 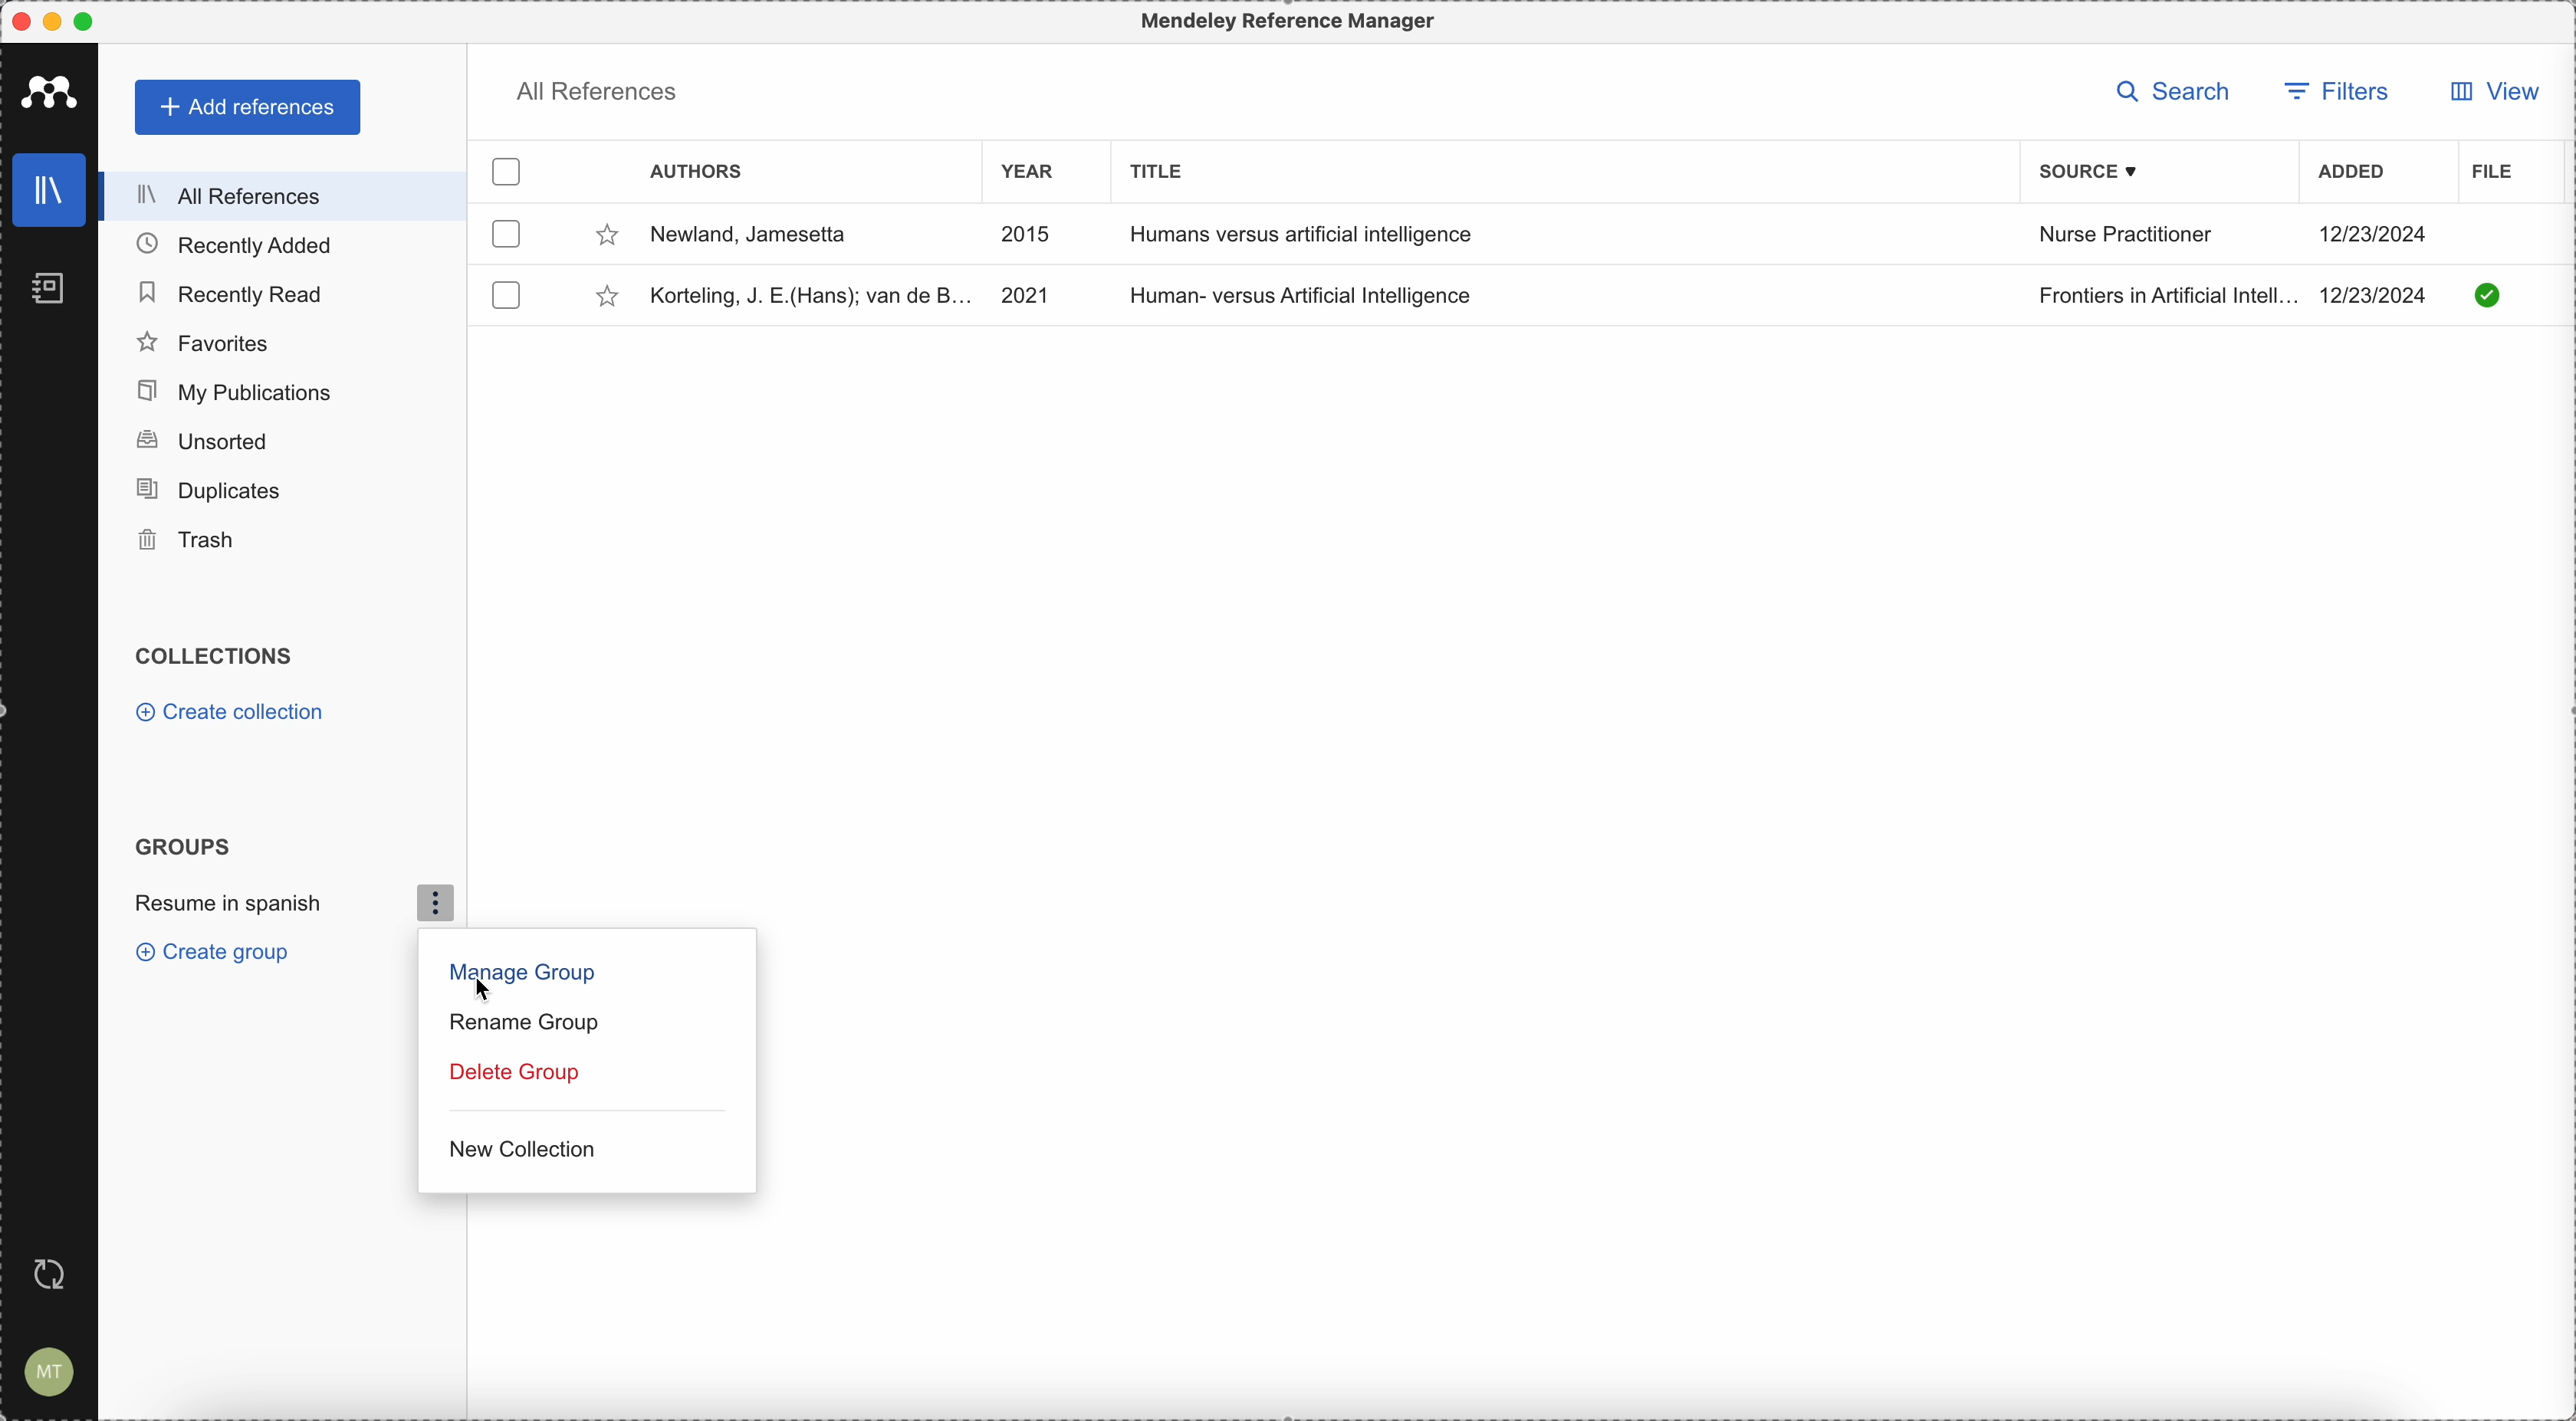 What do you see at coordinates (230, 713) in the screenshot?
I see `create collection` at bounding box center [230, 713].